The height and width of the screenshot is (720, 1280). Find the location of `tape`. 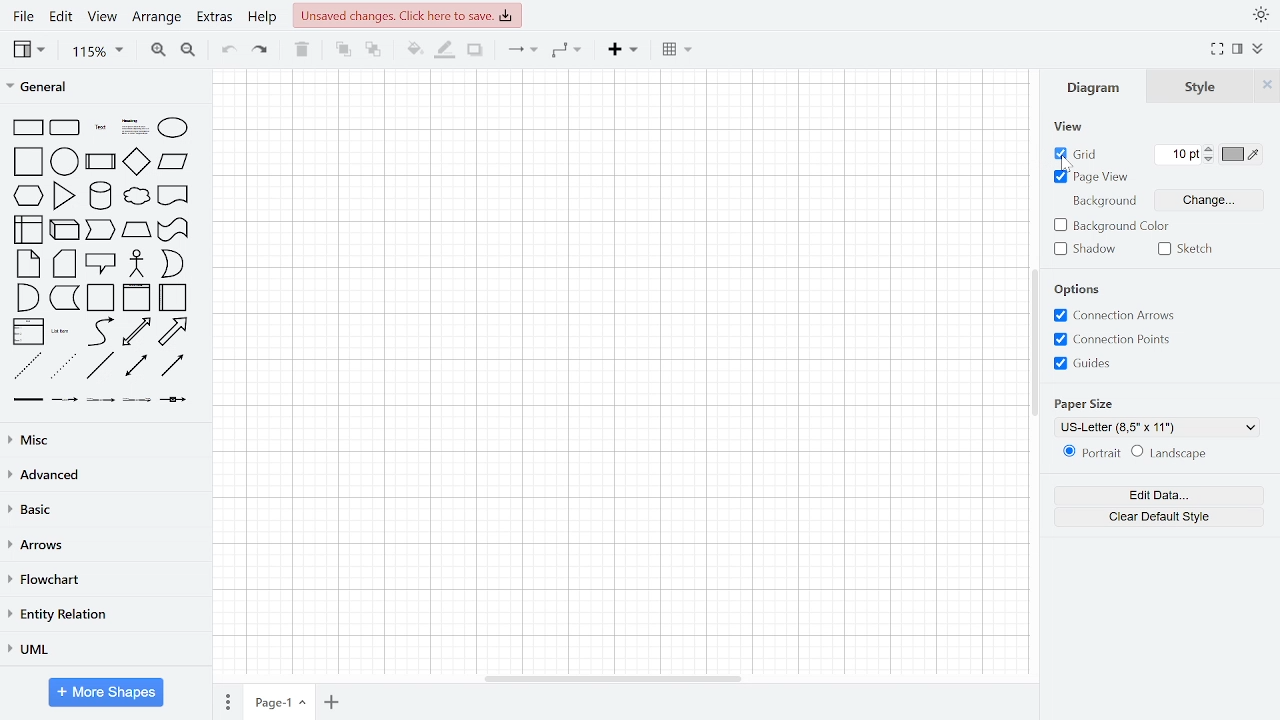

tape is located at coordinates (171, 229).